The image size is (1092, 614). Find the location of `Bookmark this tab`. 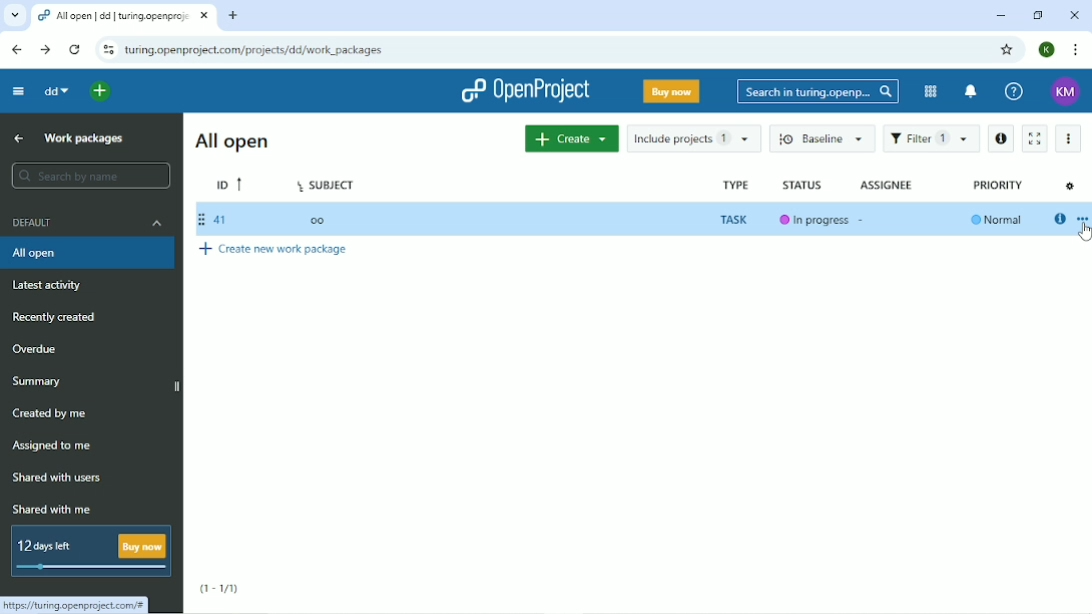

Bookmark this tab is located at coordinates (1005, 49).